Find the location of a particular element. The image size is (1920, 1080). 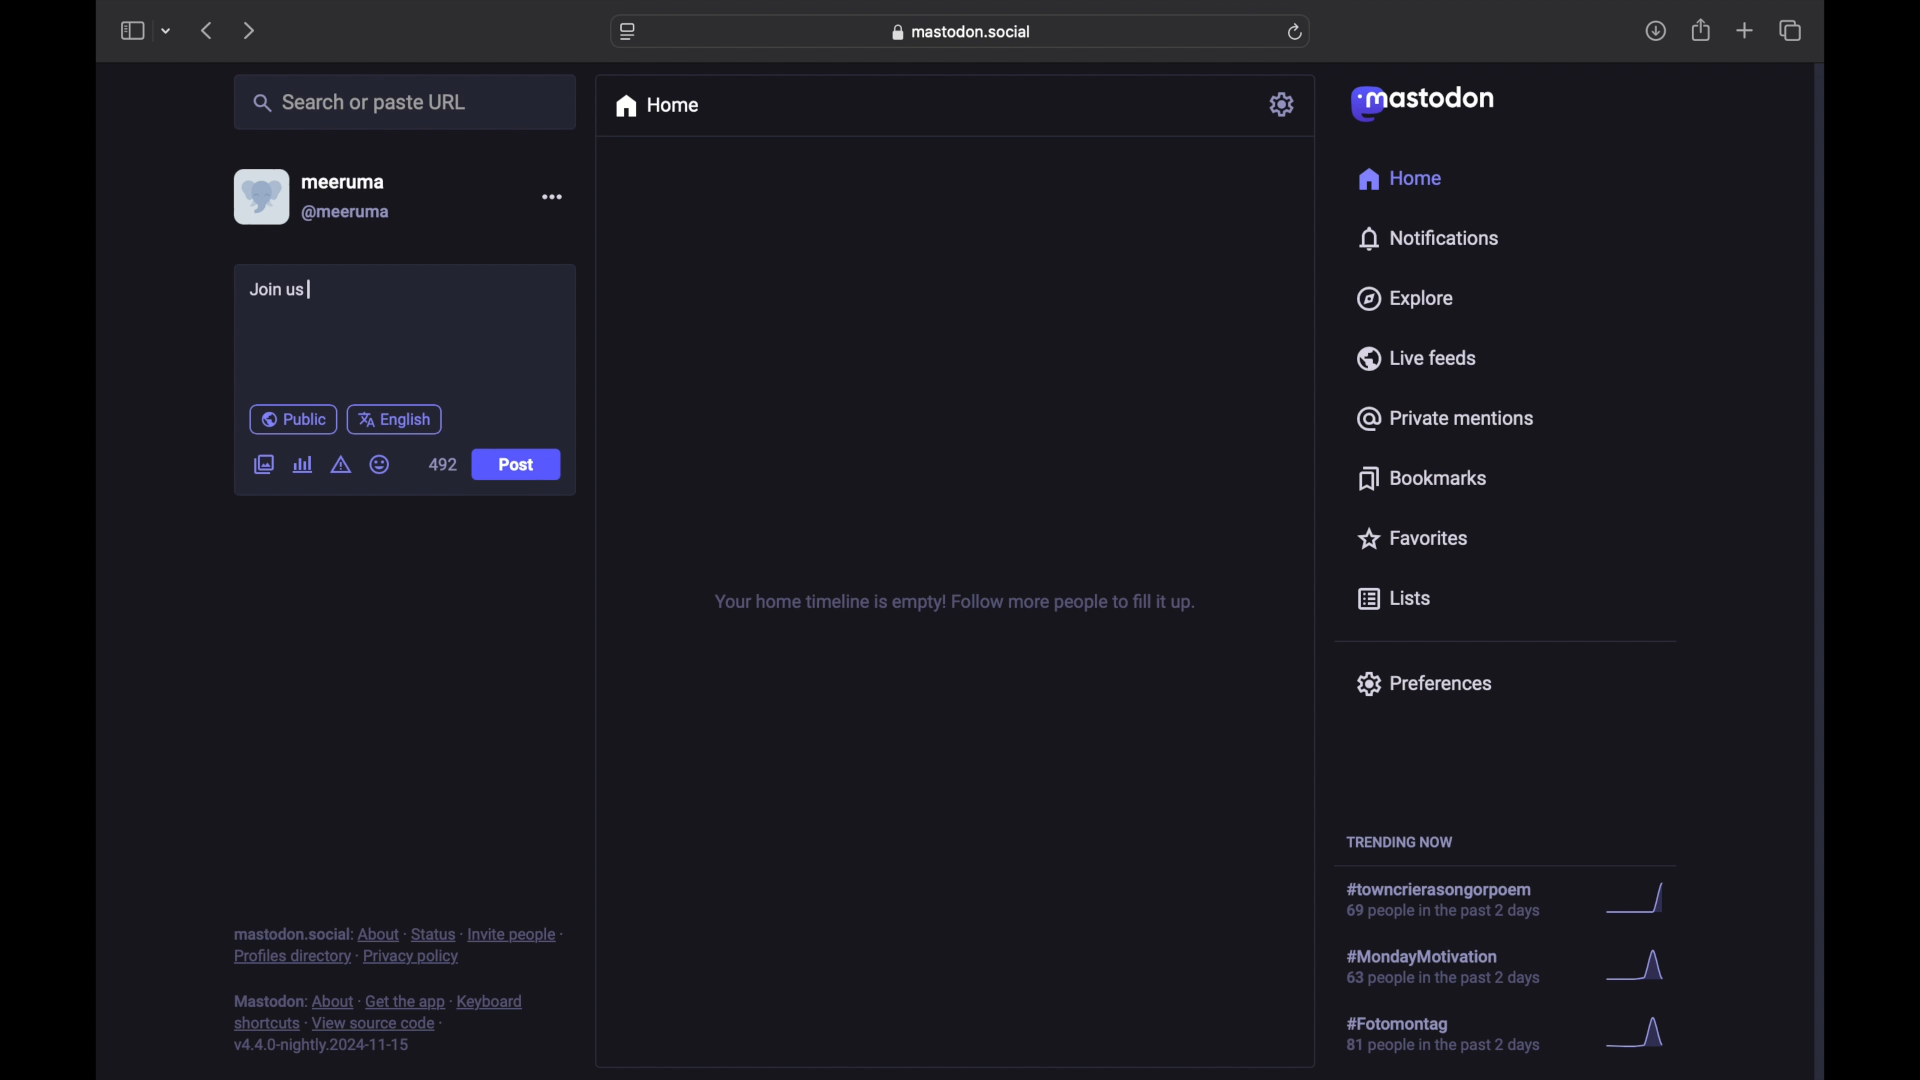

explore is located at coordinates (1403, 299).